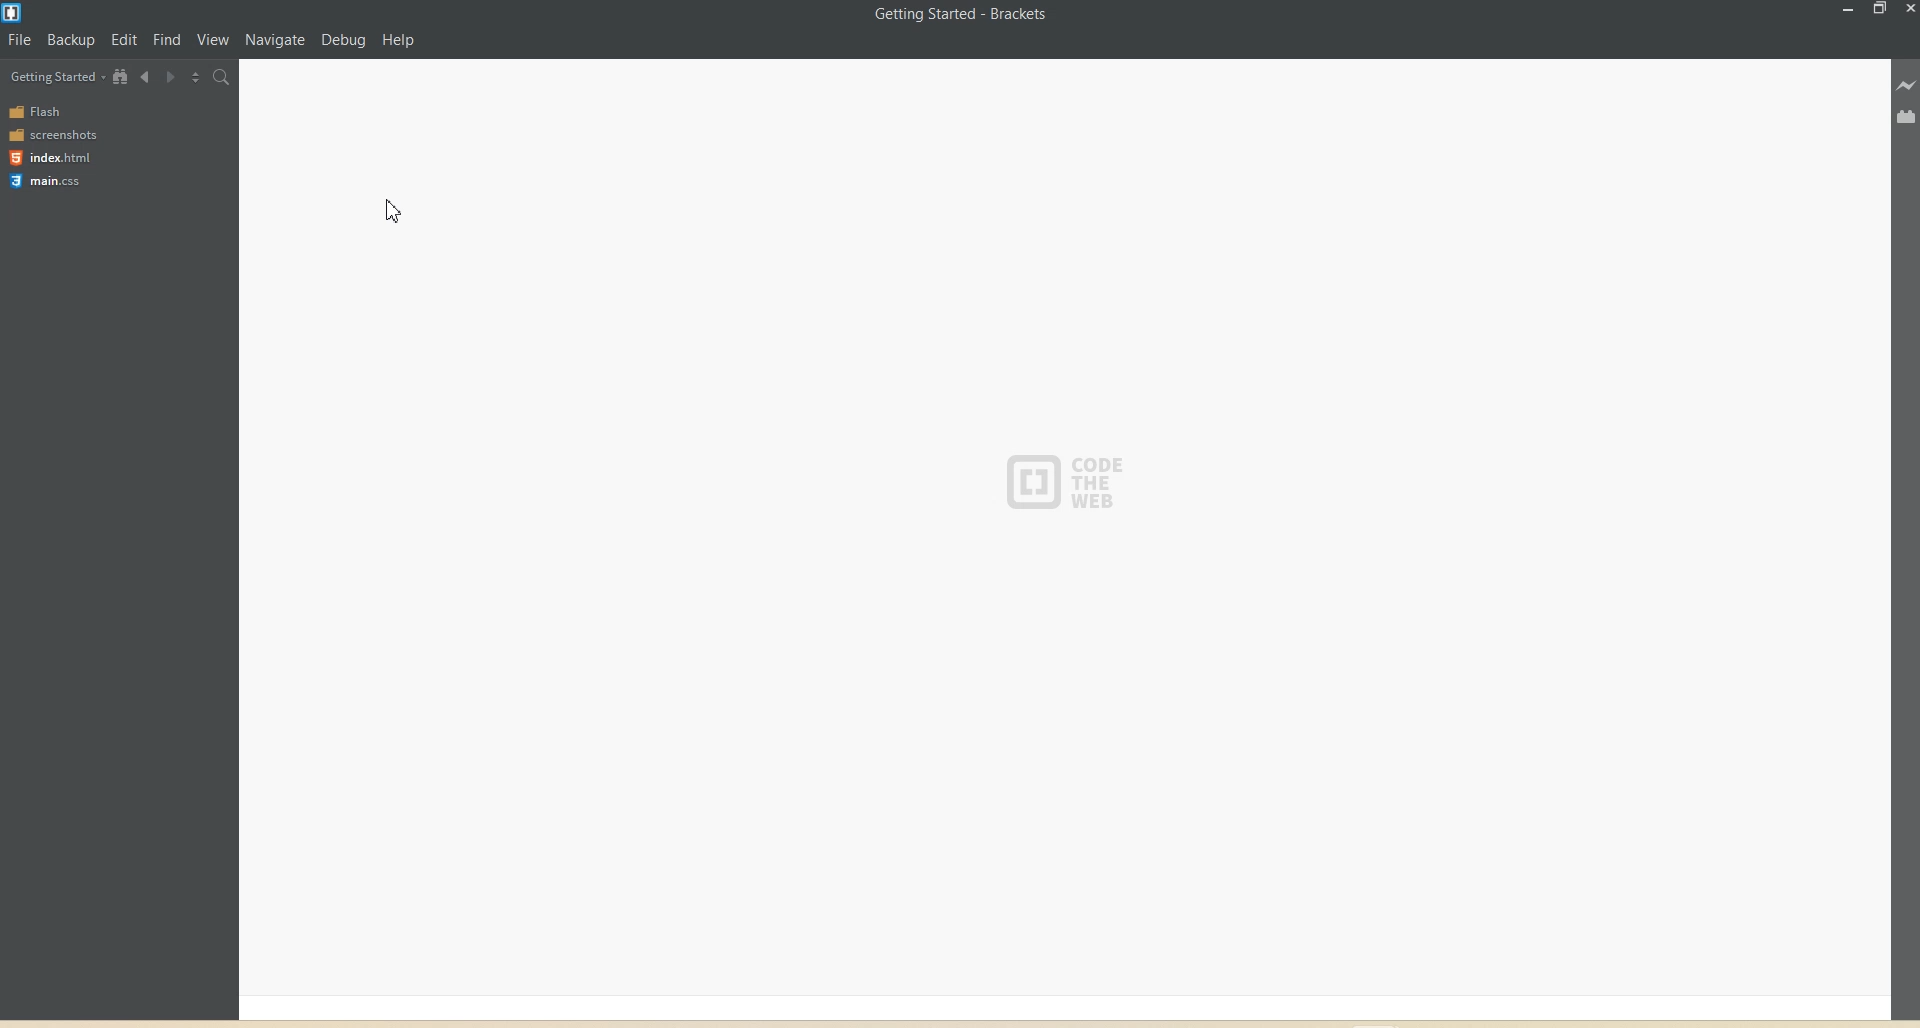 This screenshot has height=1028, width=1920. What do you see at coordinates (146, 75) in the screenshot?
I see `Navigate Backwards` at bounding box center [146, 75].